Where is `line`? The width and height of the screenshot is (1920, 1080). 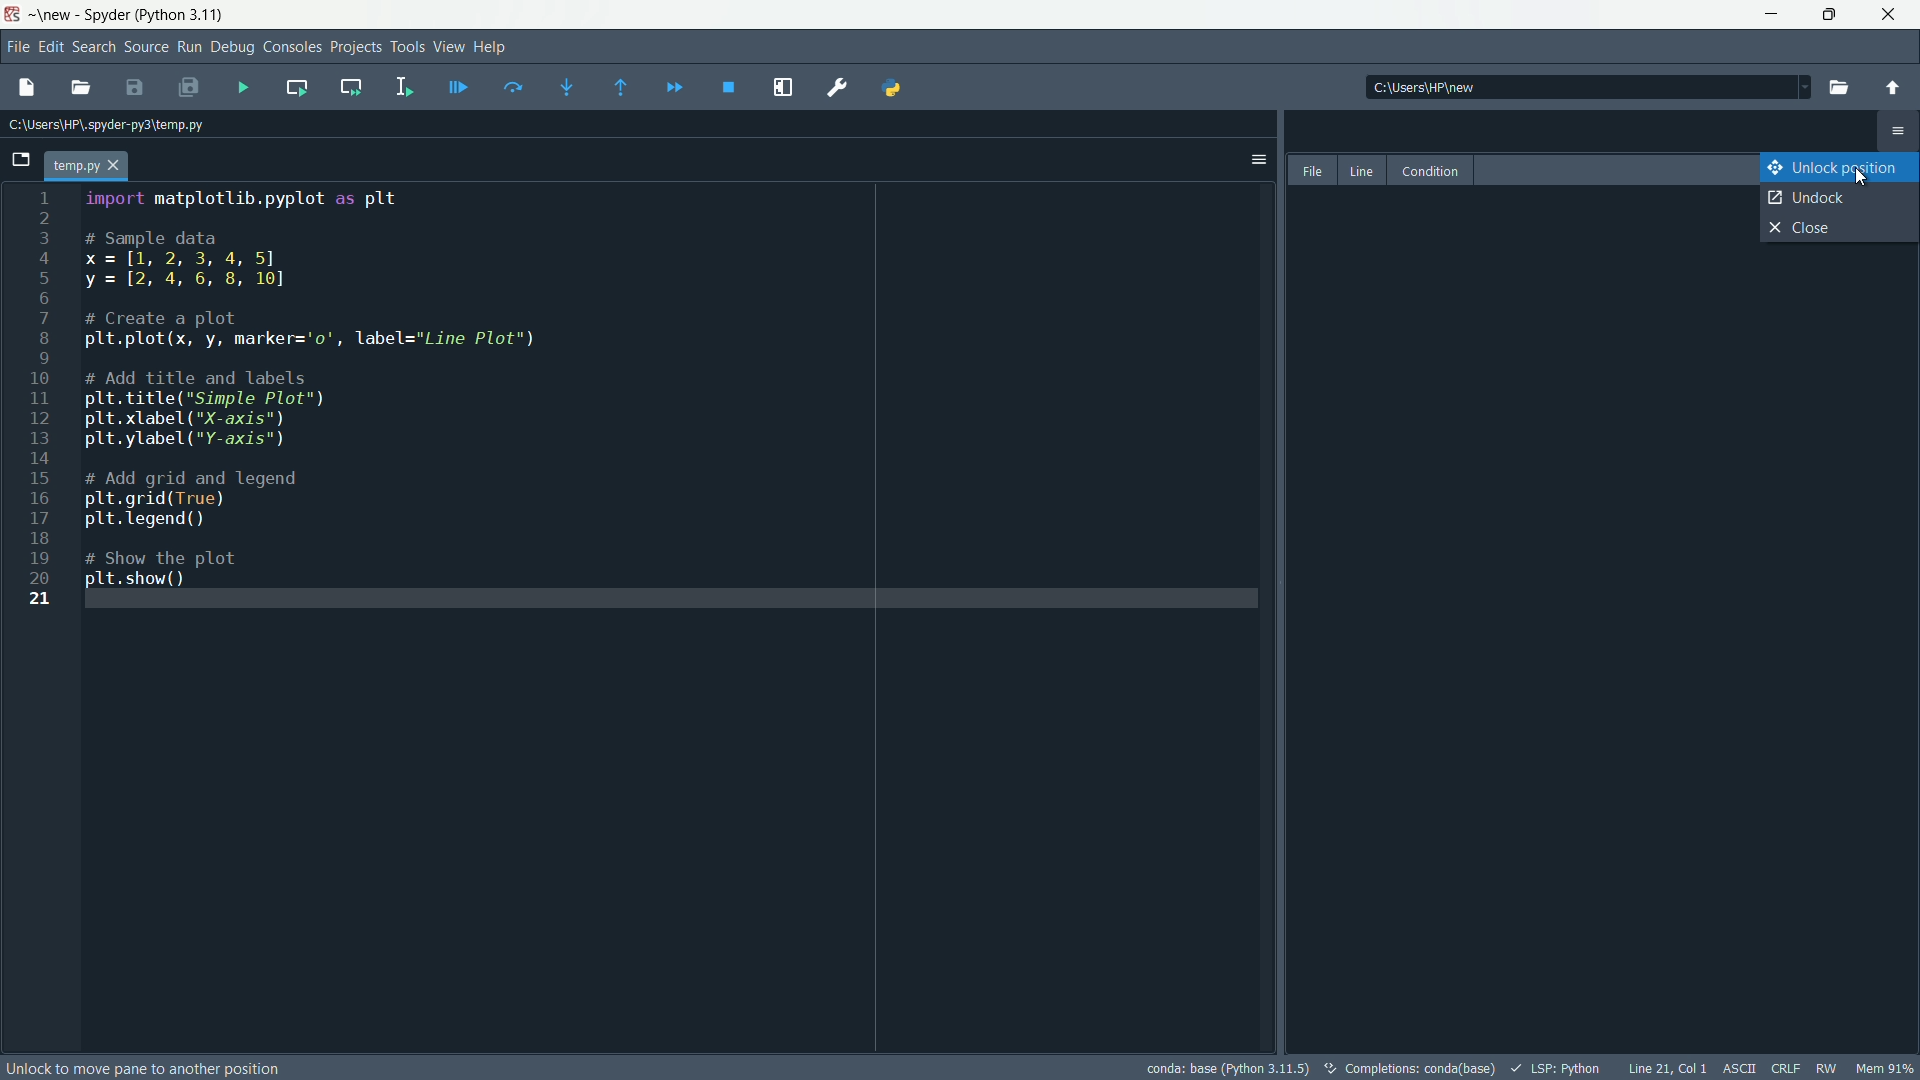
line is located at coordinates (1362, 170).